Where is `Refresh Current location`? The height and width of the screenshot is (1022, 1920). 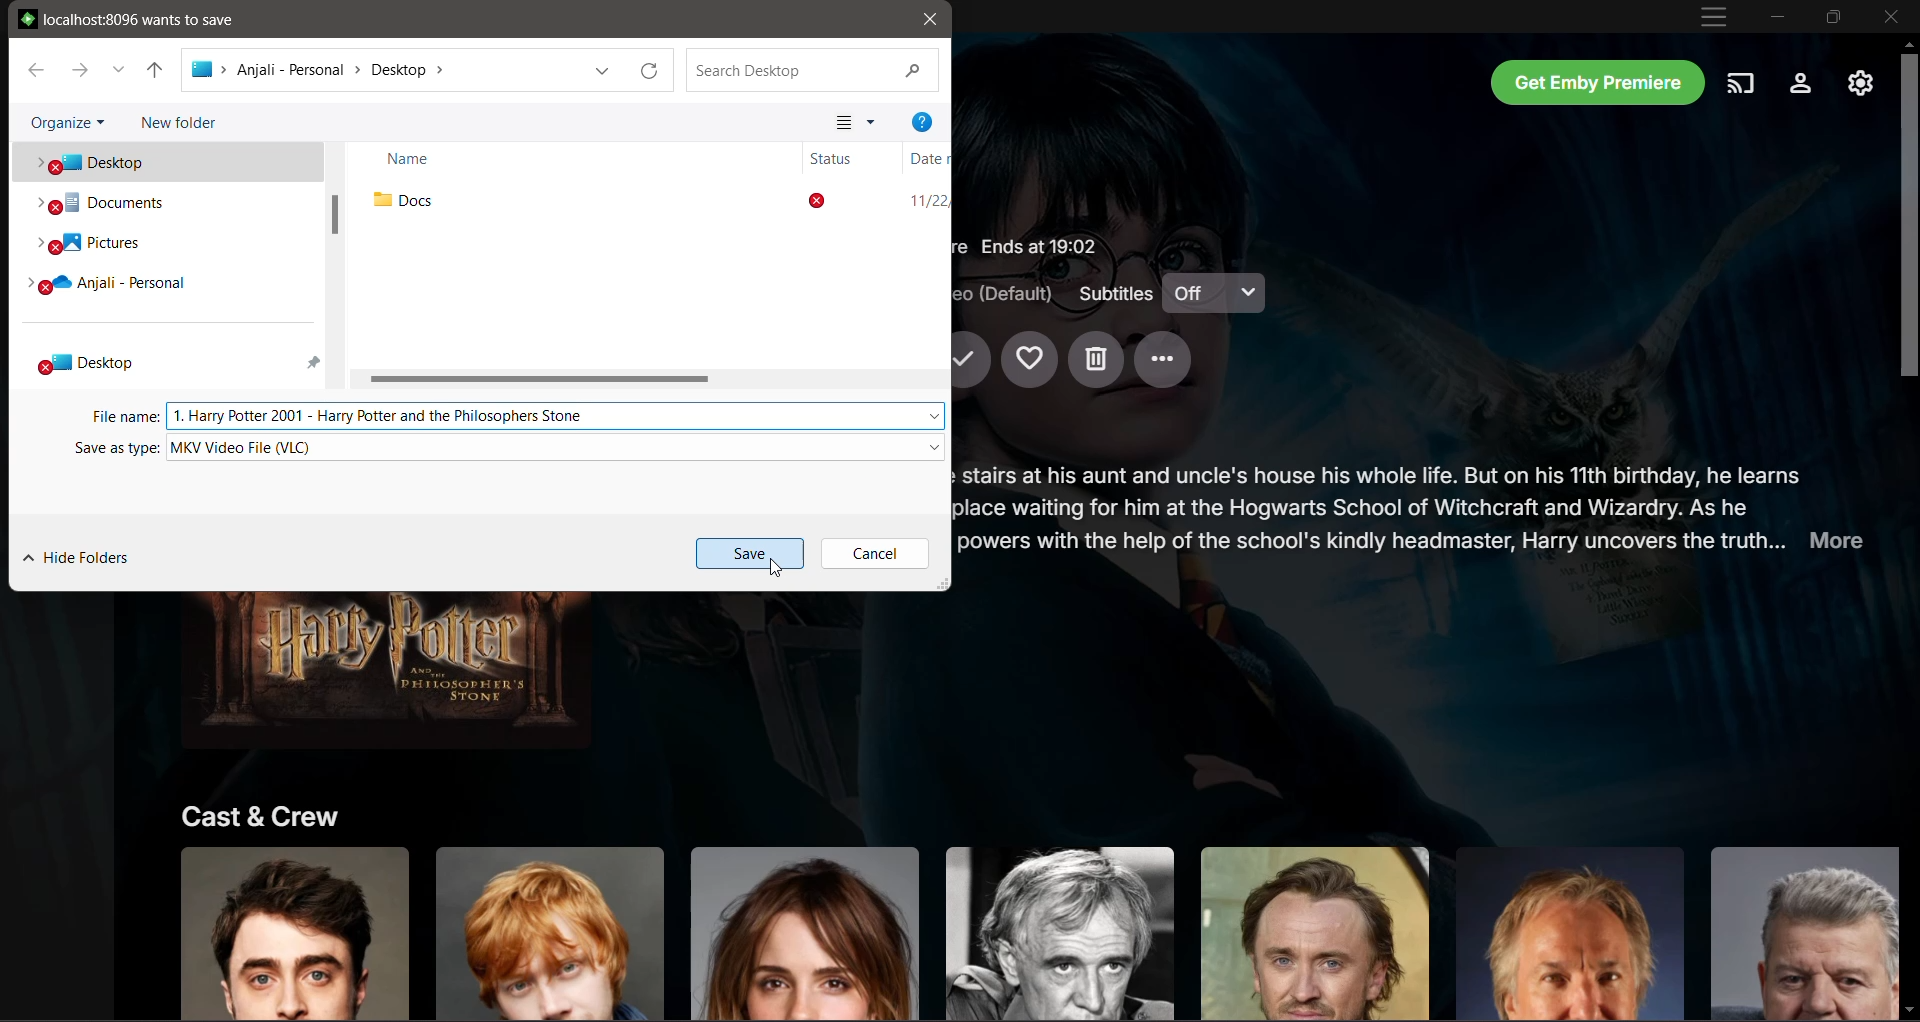
Refresh Current location is located at coordinates (650, 71).